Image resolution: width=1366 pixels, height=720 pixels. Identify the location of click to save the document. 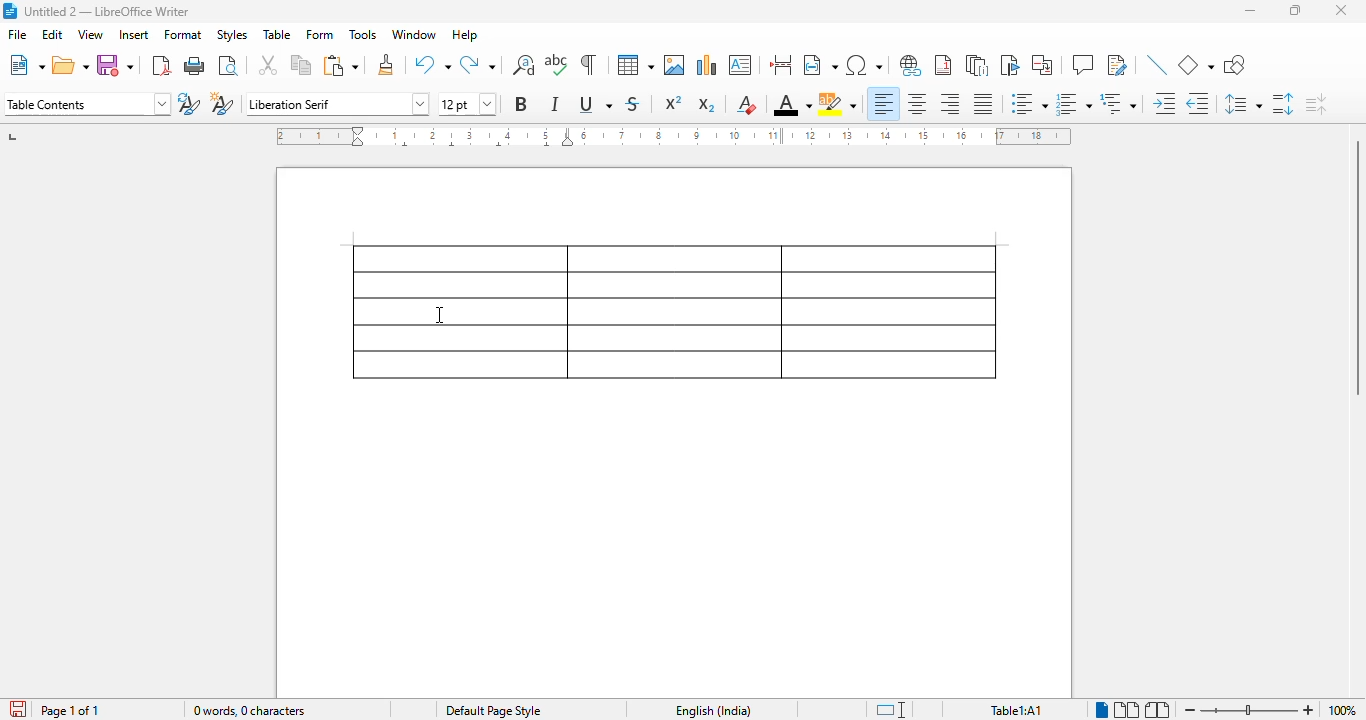
(18, 709).